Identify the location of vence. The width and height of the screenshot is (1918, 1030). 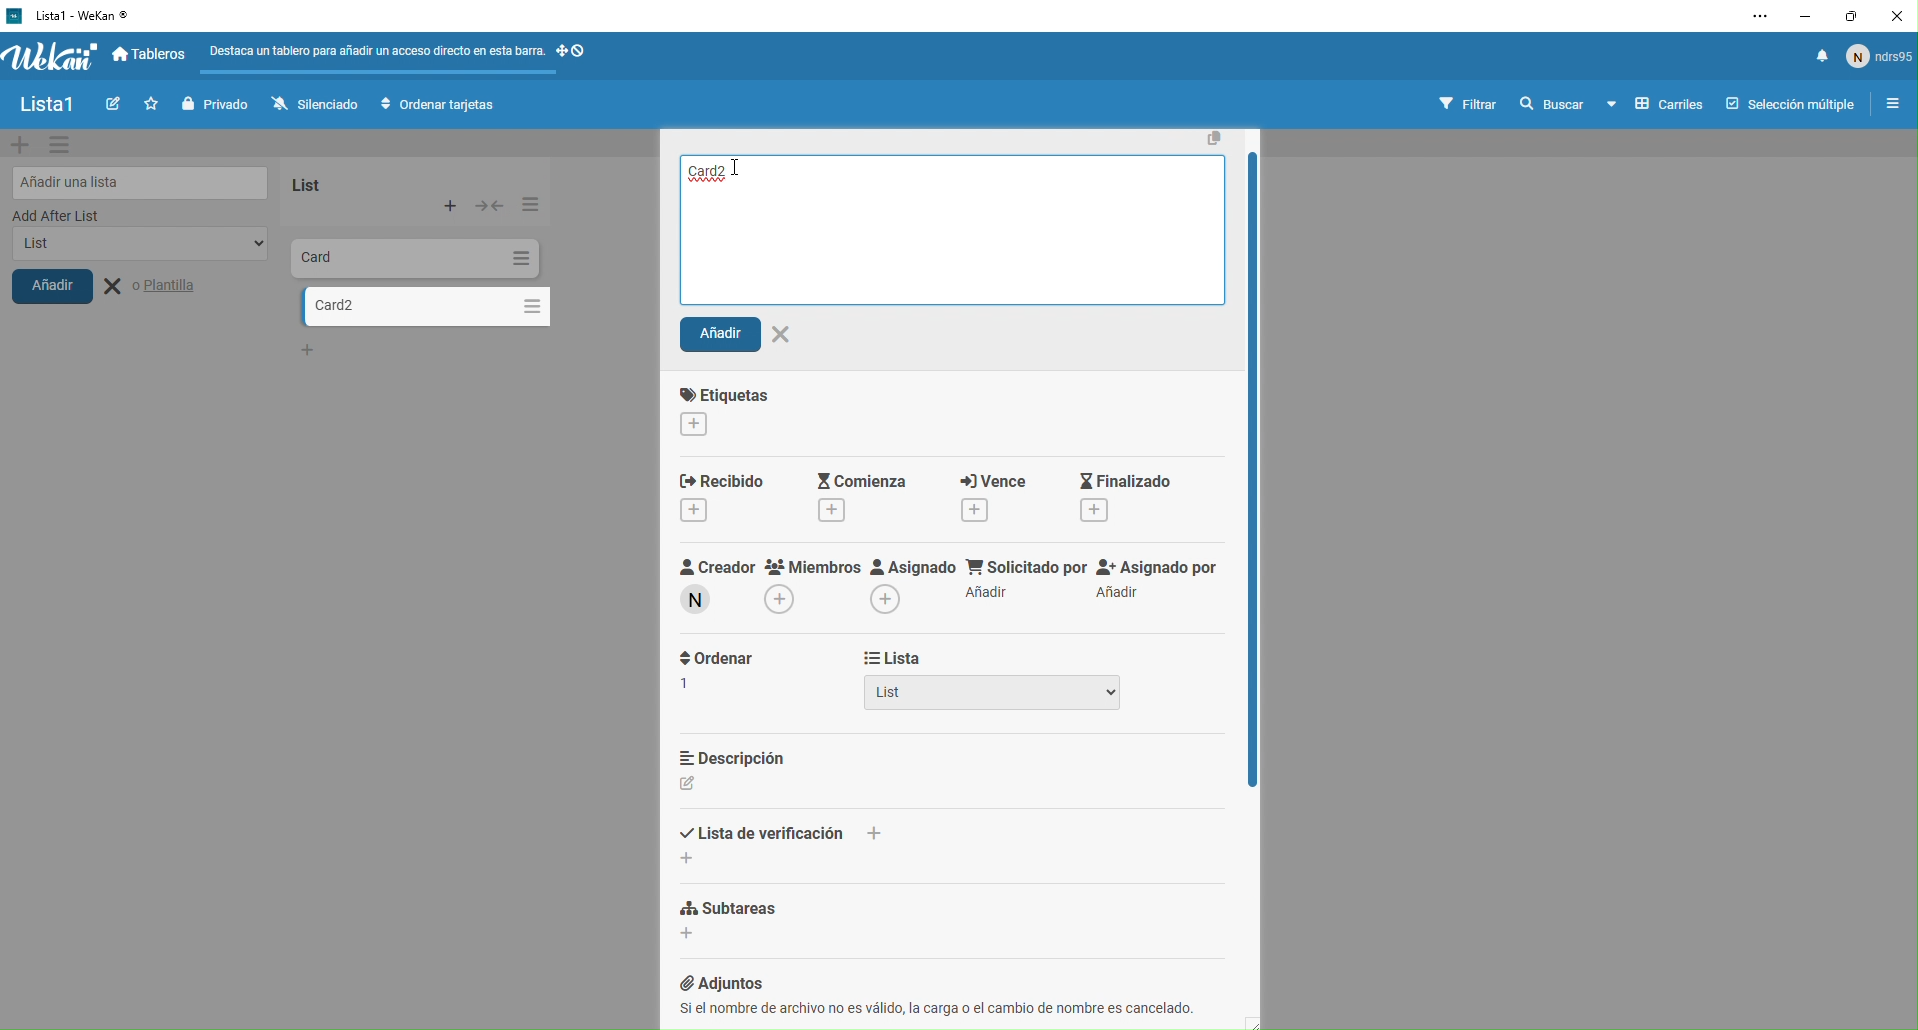
(991, 492).